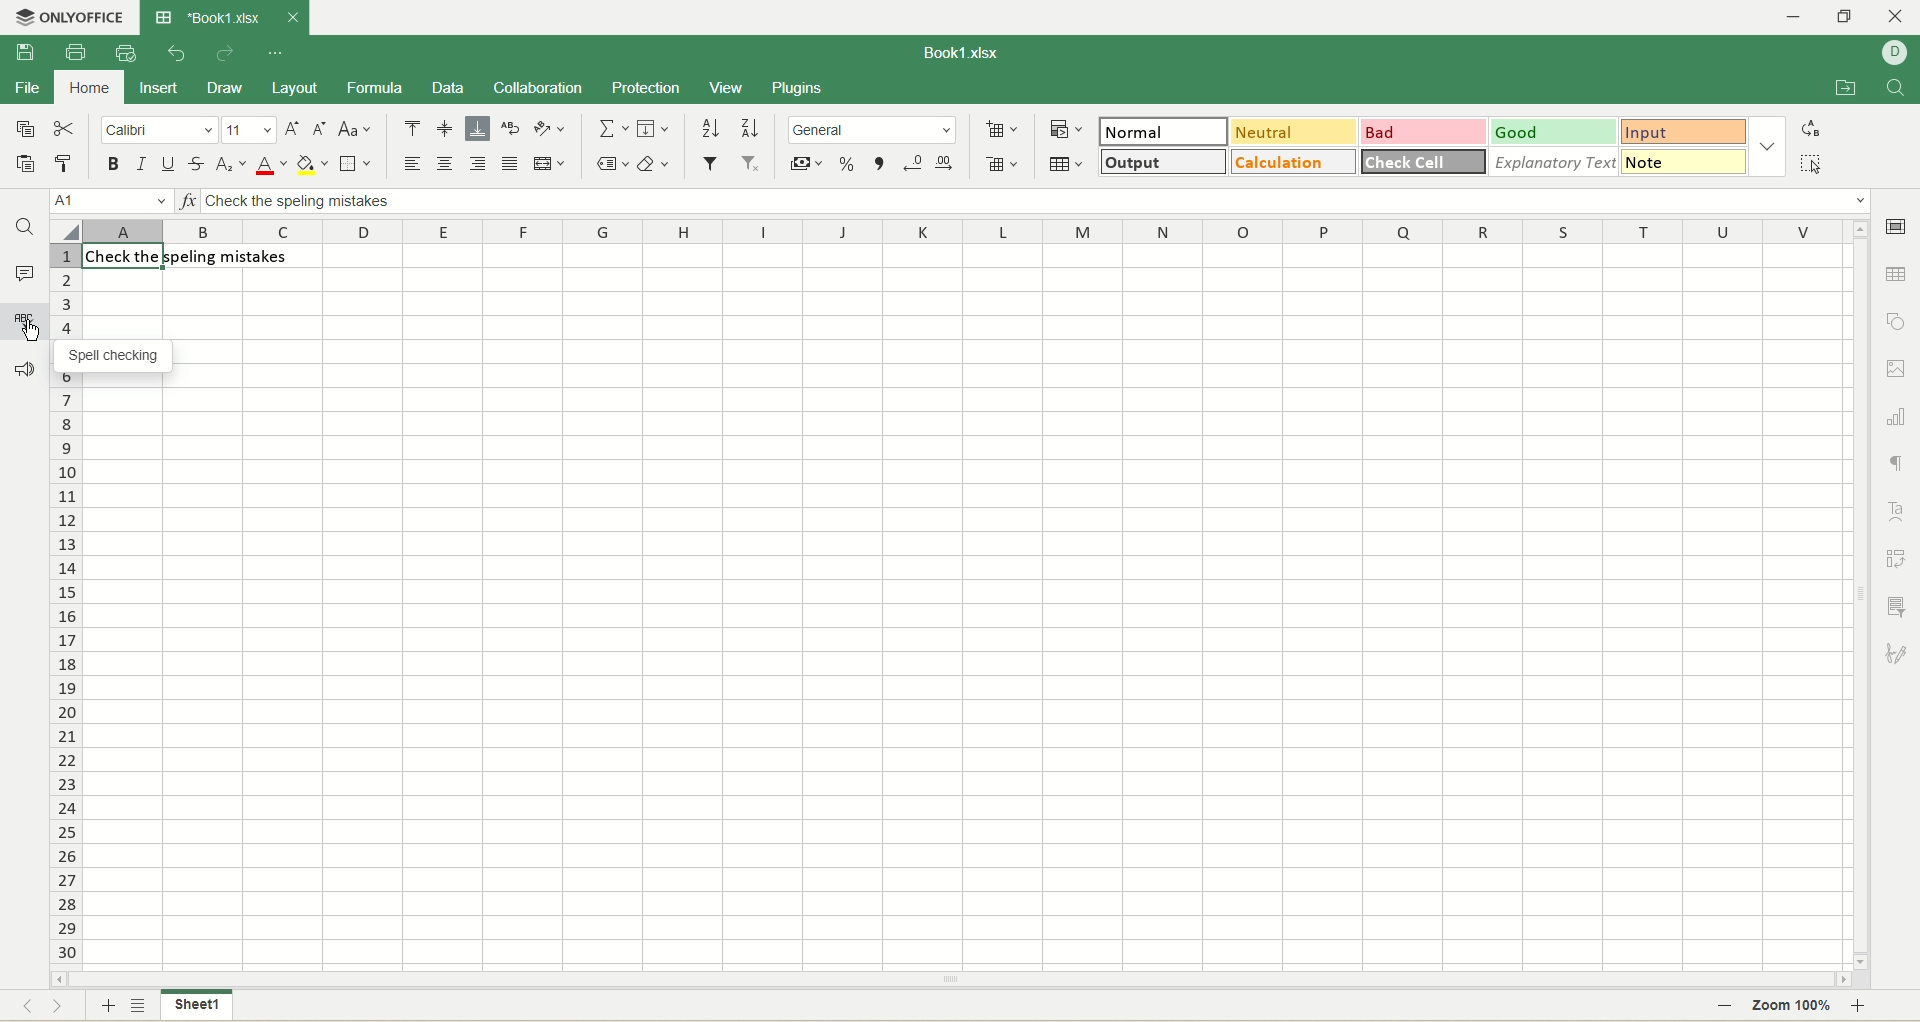  I want to click on data, so click(446, 87).